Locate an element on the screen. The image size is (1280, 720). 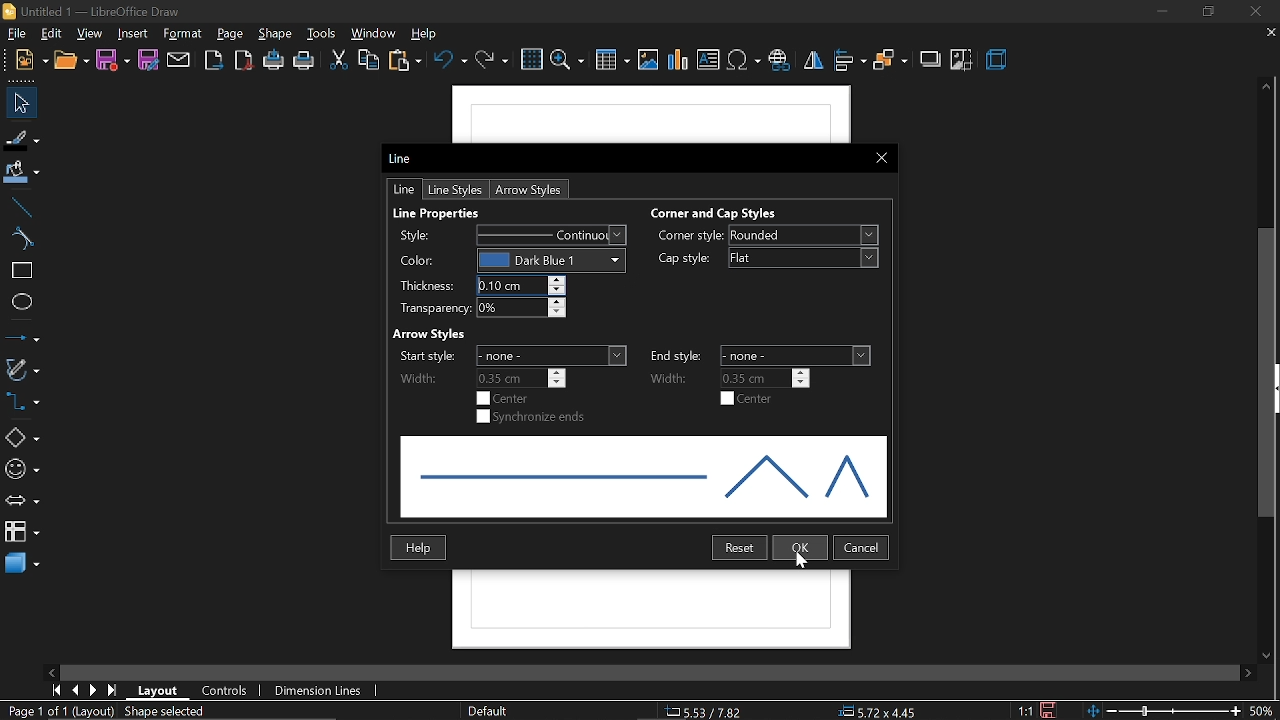
help is located at coordinates (429, 34).